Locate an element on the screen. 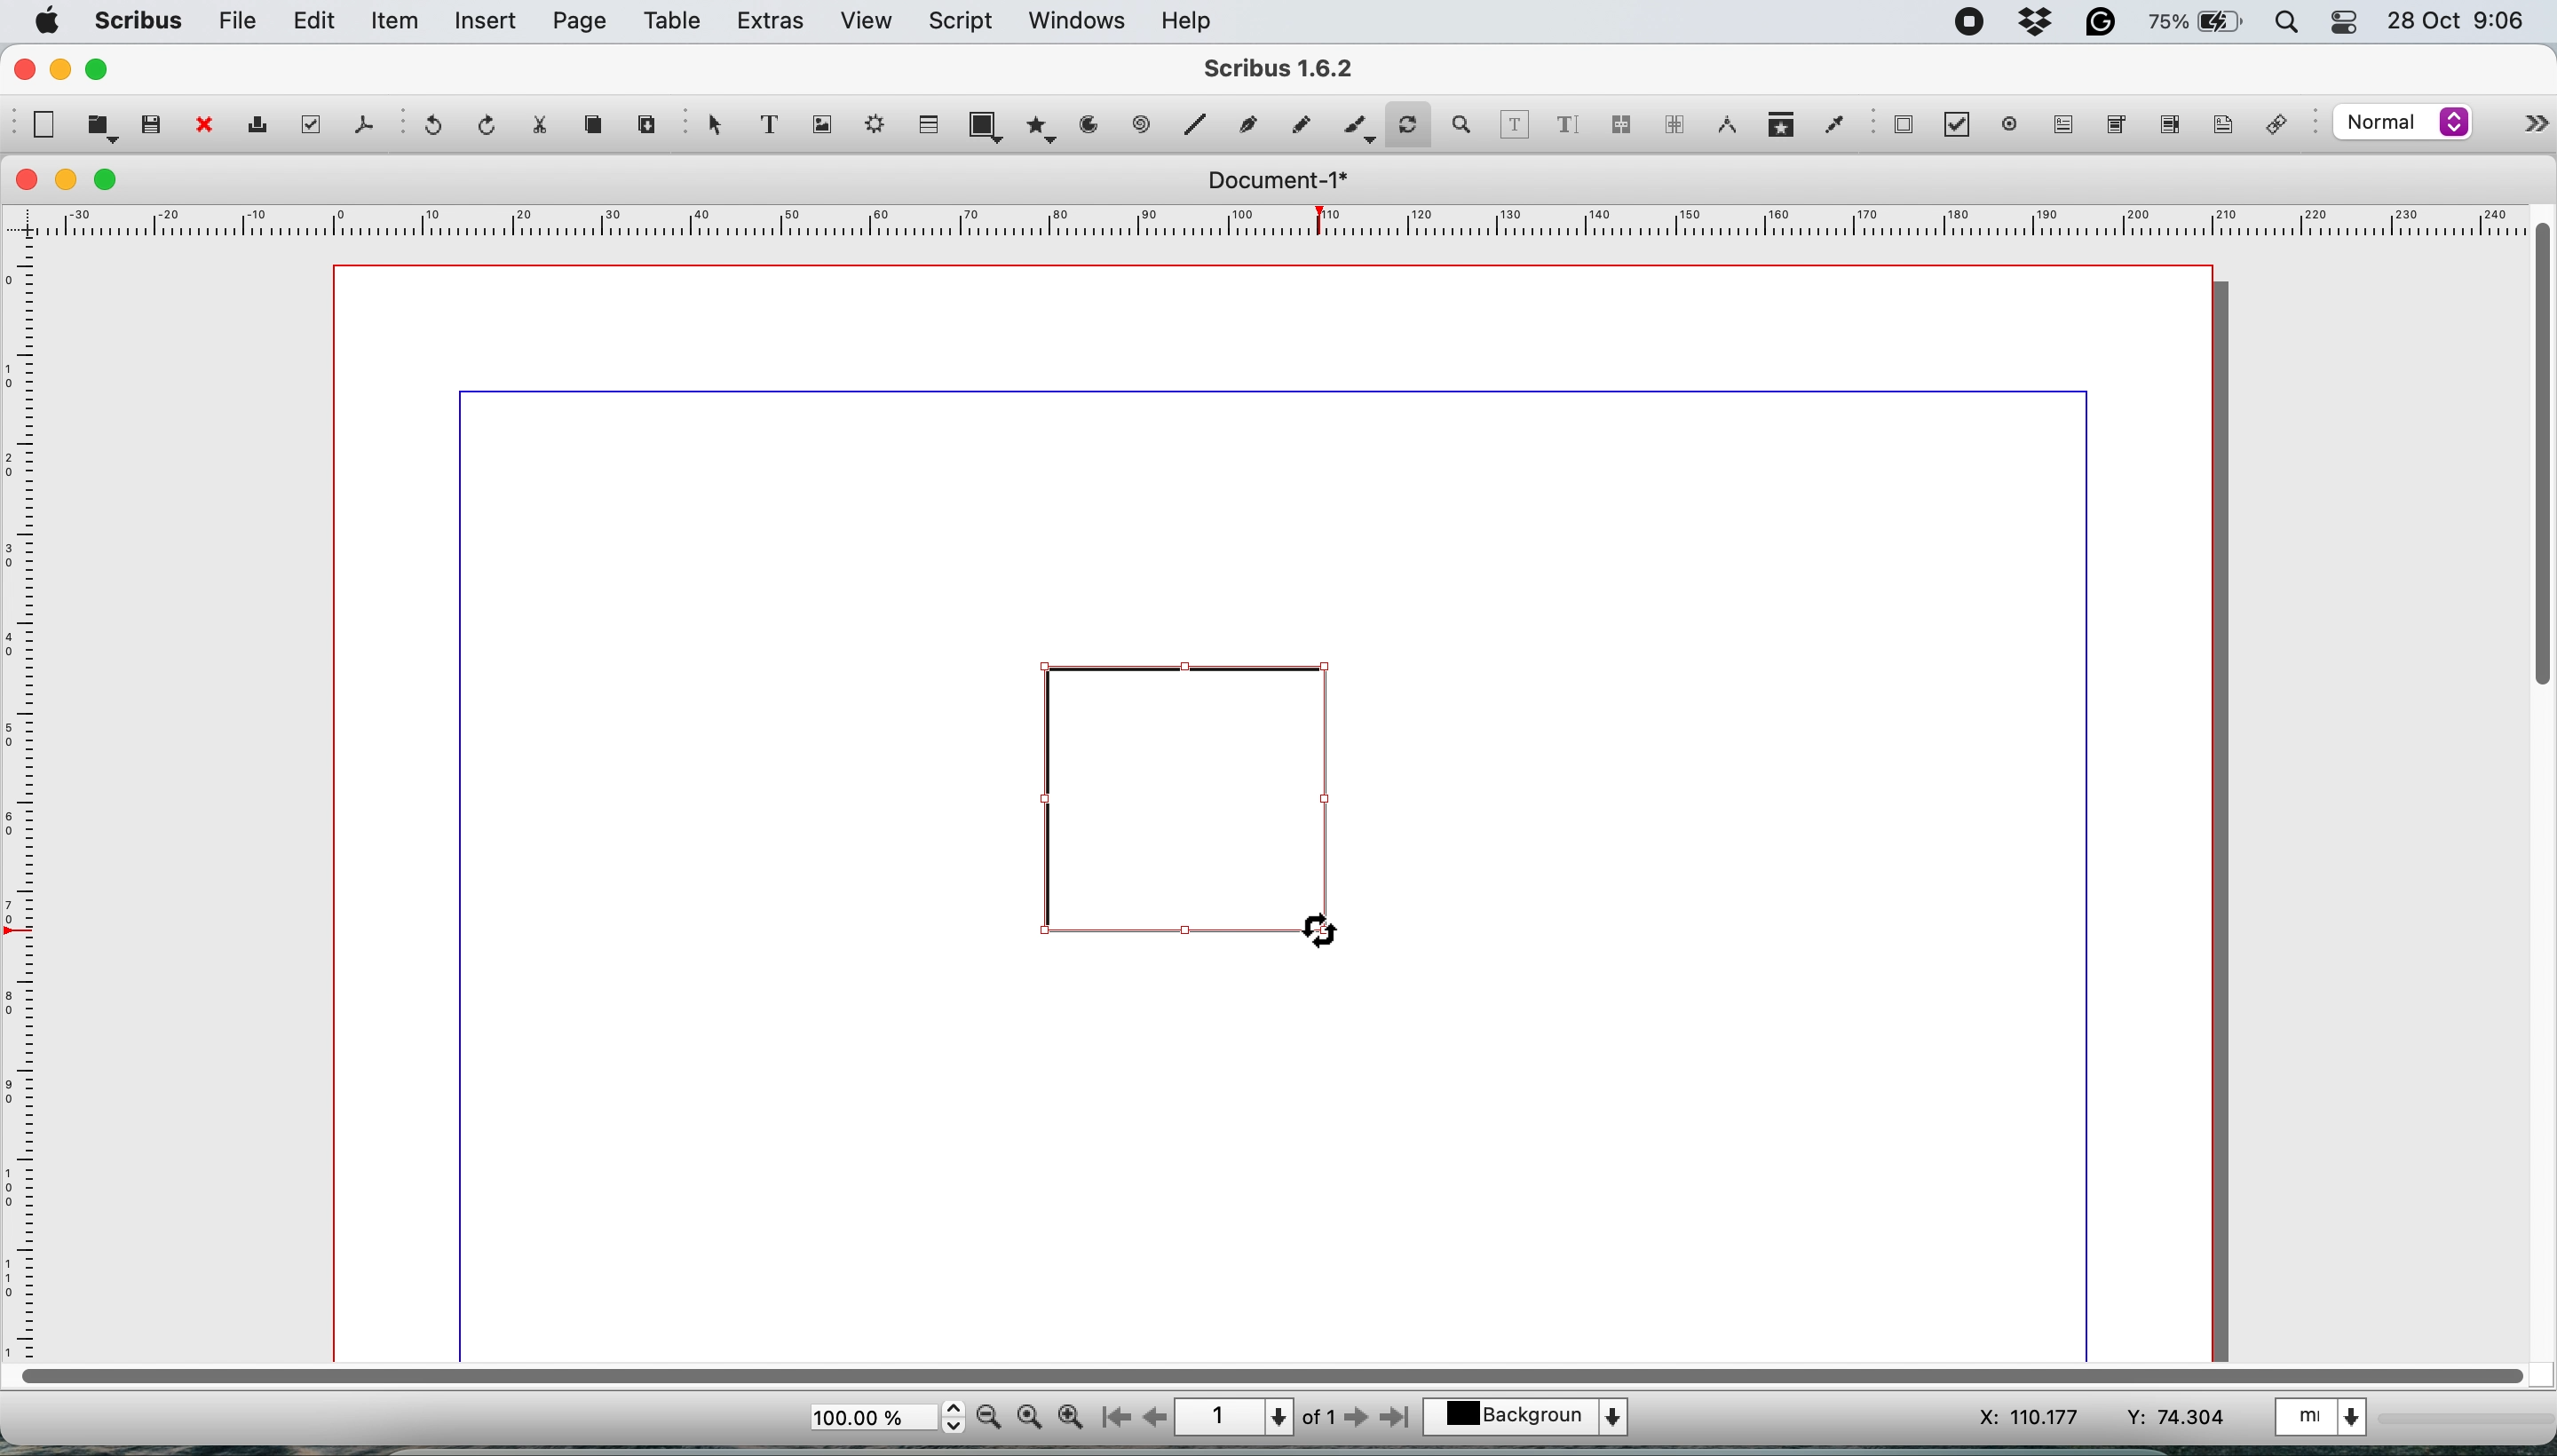 The image size is (2557, 1456). polygon is located at coordinates (1039, 131).